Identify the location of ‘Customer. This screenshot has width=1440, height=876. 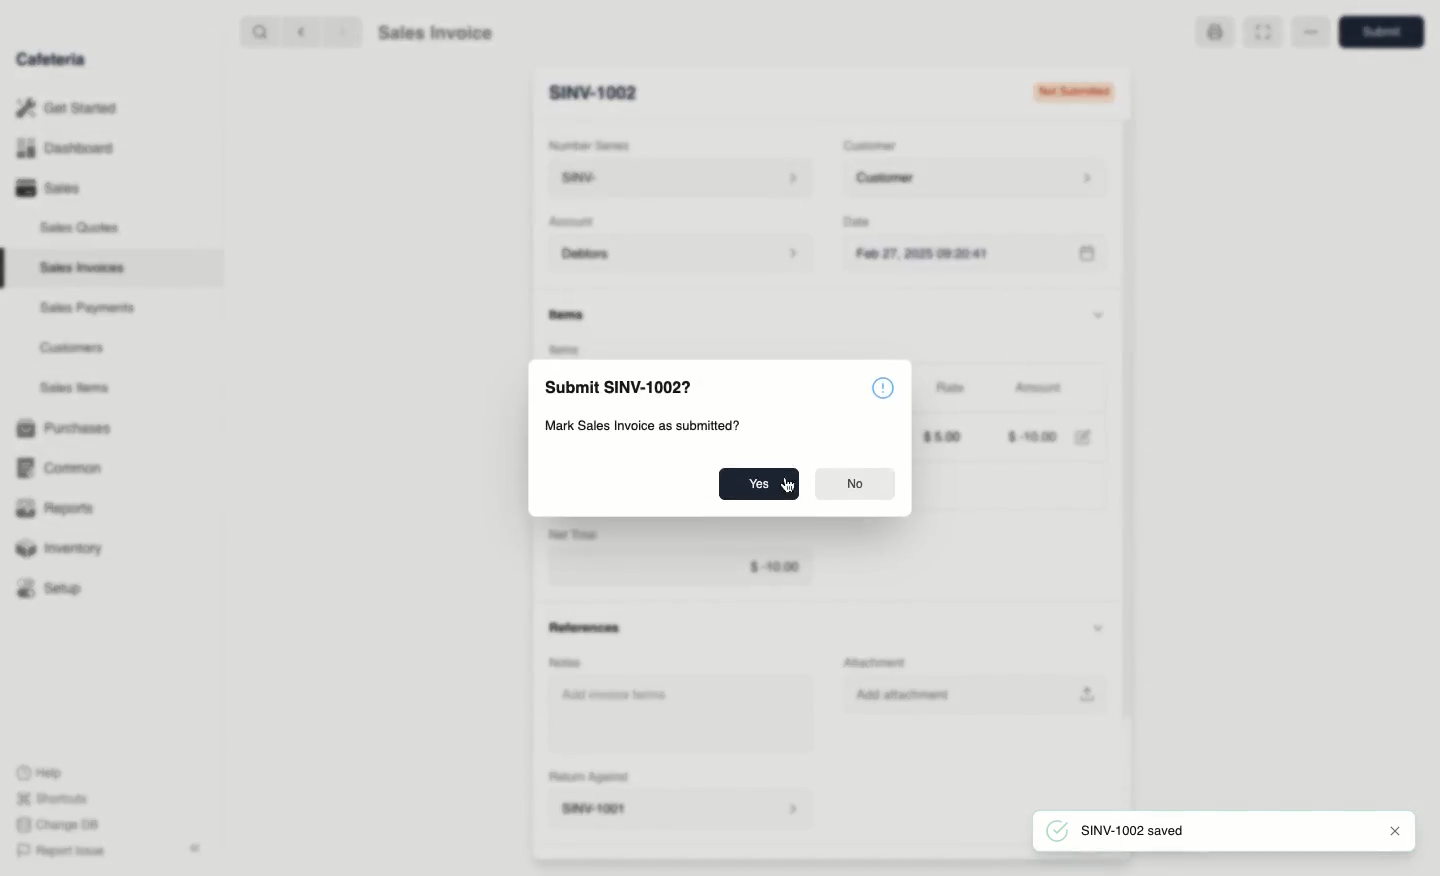
(874, 146).